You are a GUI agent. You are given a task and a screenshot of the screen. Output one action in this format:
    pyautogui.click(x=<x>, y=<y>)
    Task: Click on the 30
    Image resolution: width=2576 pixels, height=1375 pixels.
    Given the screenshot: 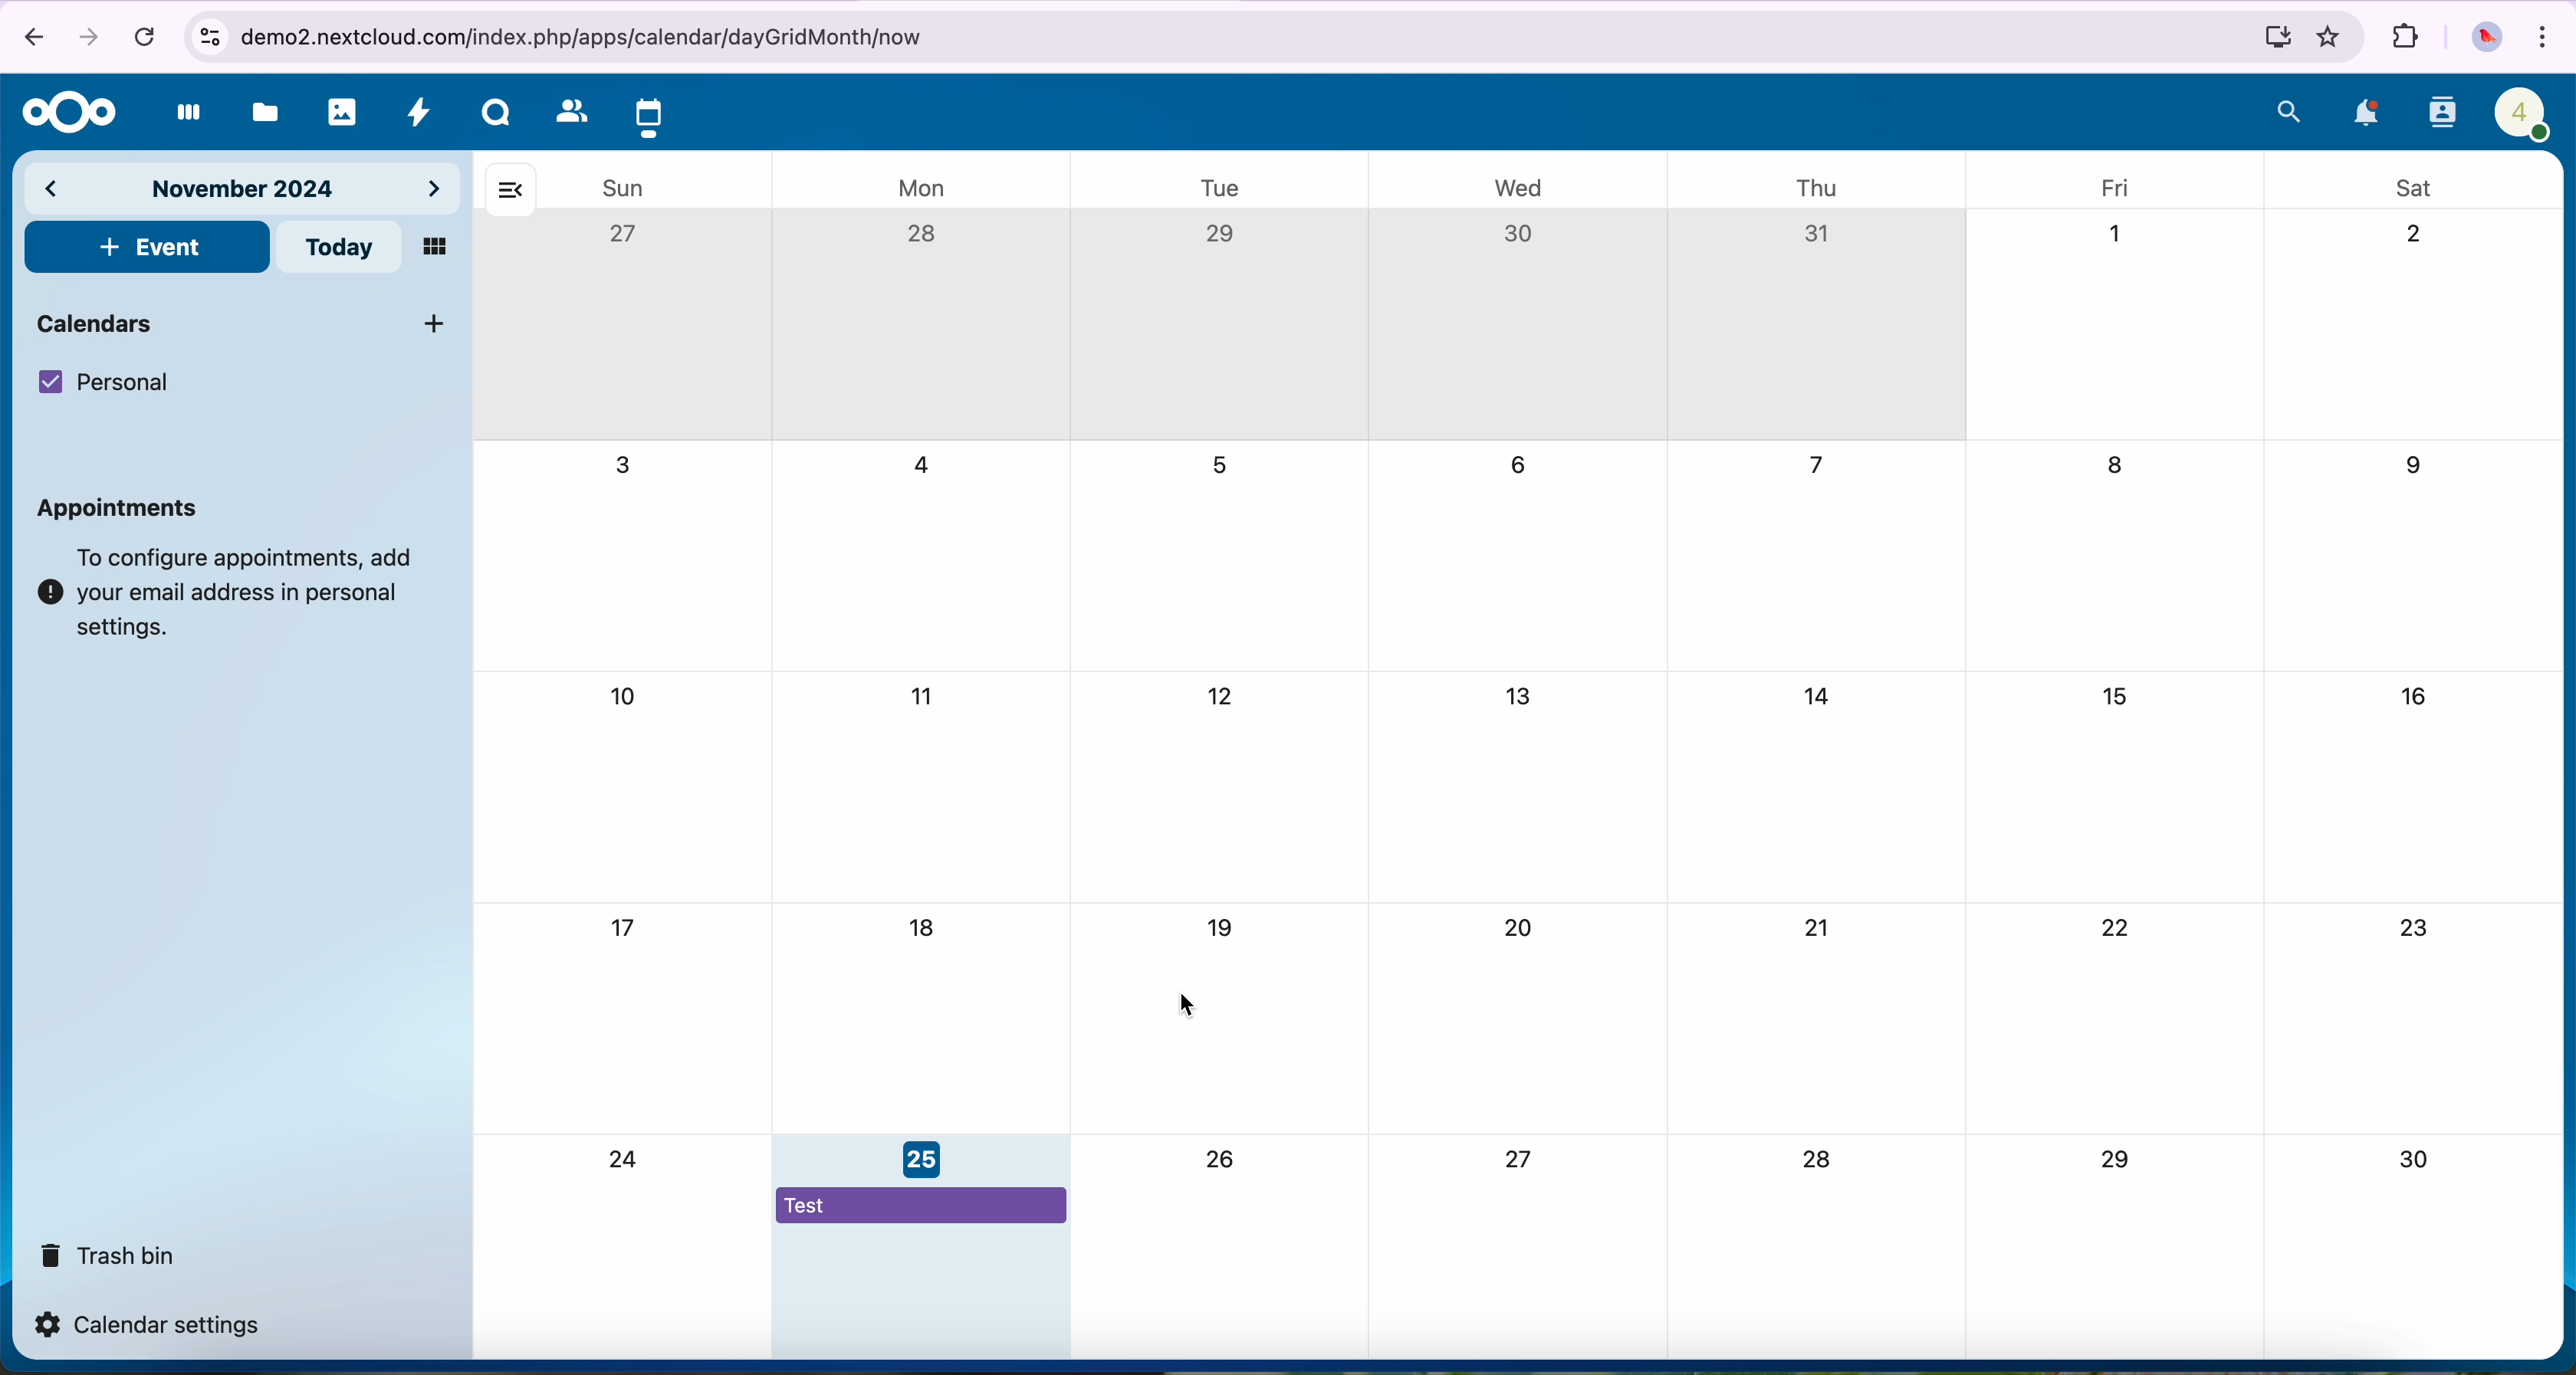 What is the action you would take?
    pyautogui.click(x=2413, y=1160)
    